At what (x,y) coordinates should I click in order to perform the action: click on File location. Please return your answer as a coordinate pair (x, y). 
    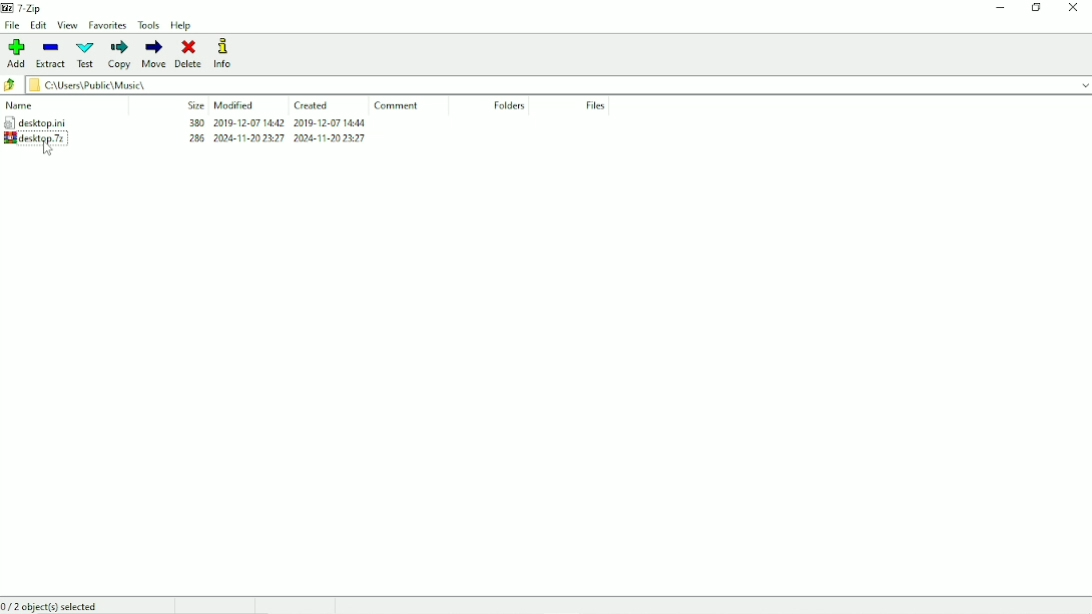
    Looking at the image, I should click on (559, 85).